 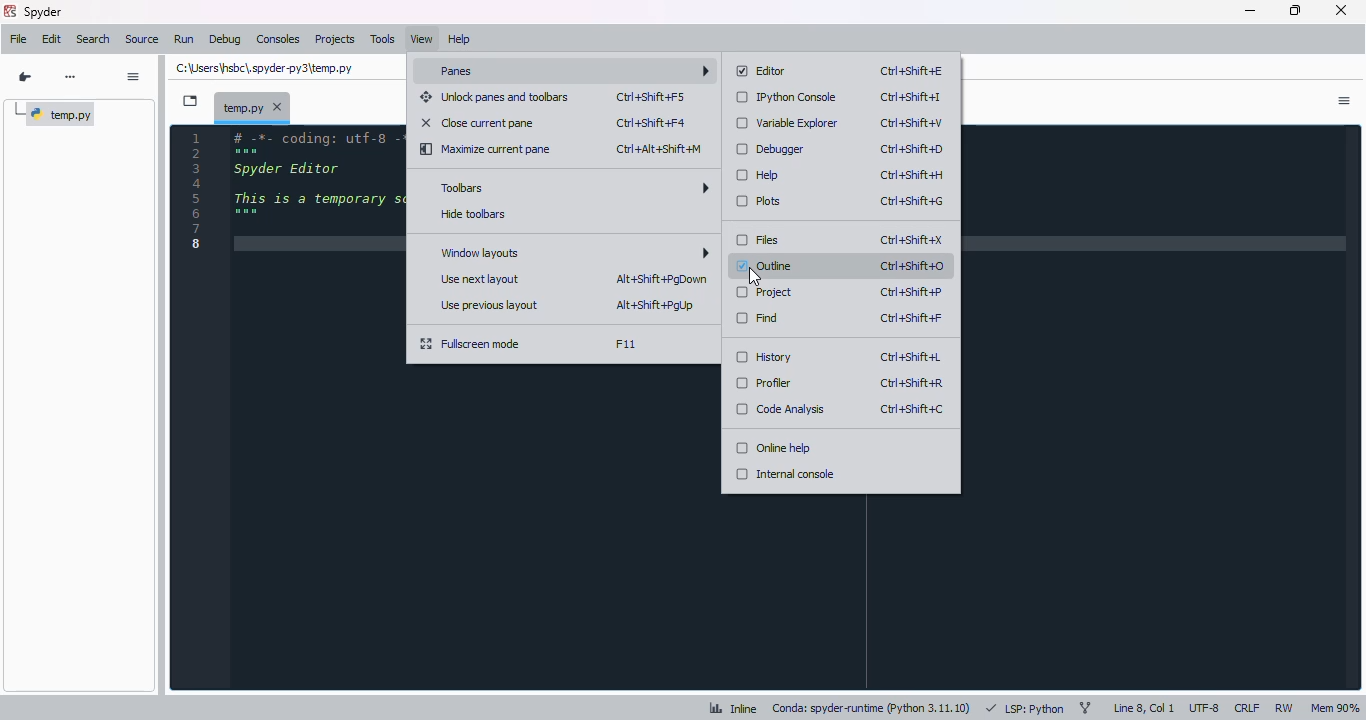 I want to click on run, so click(x=184, y=39).